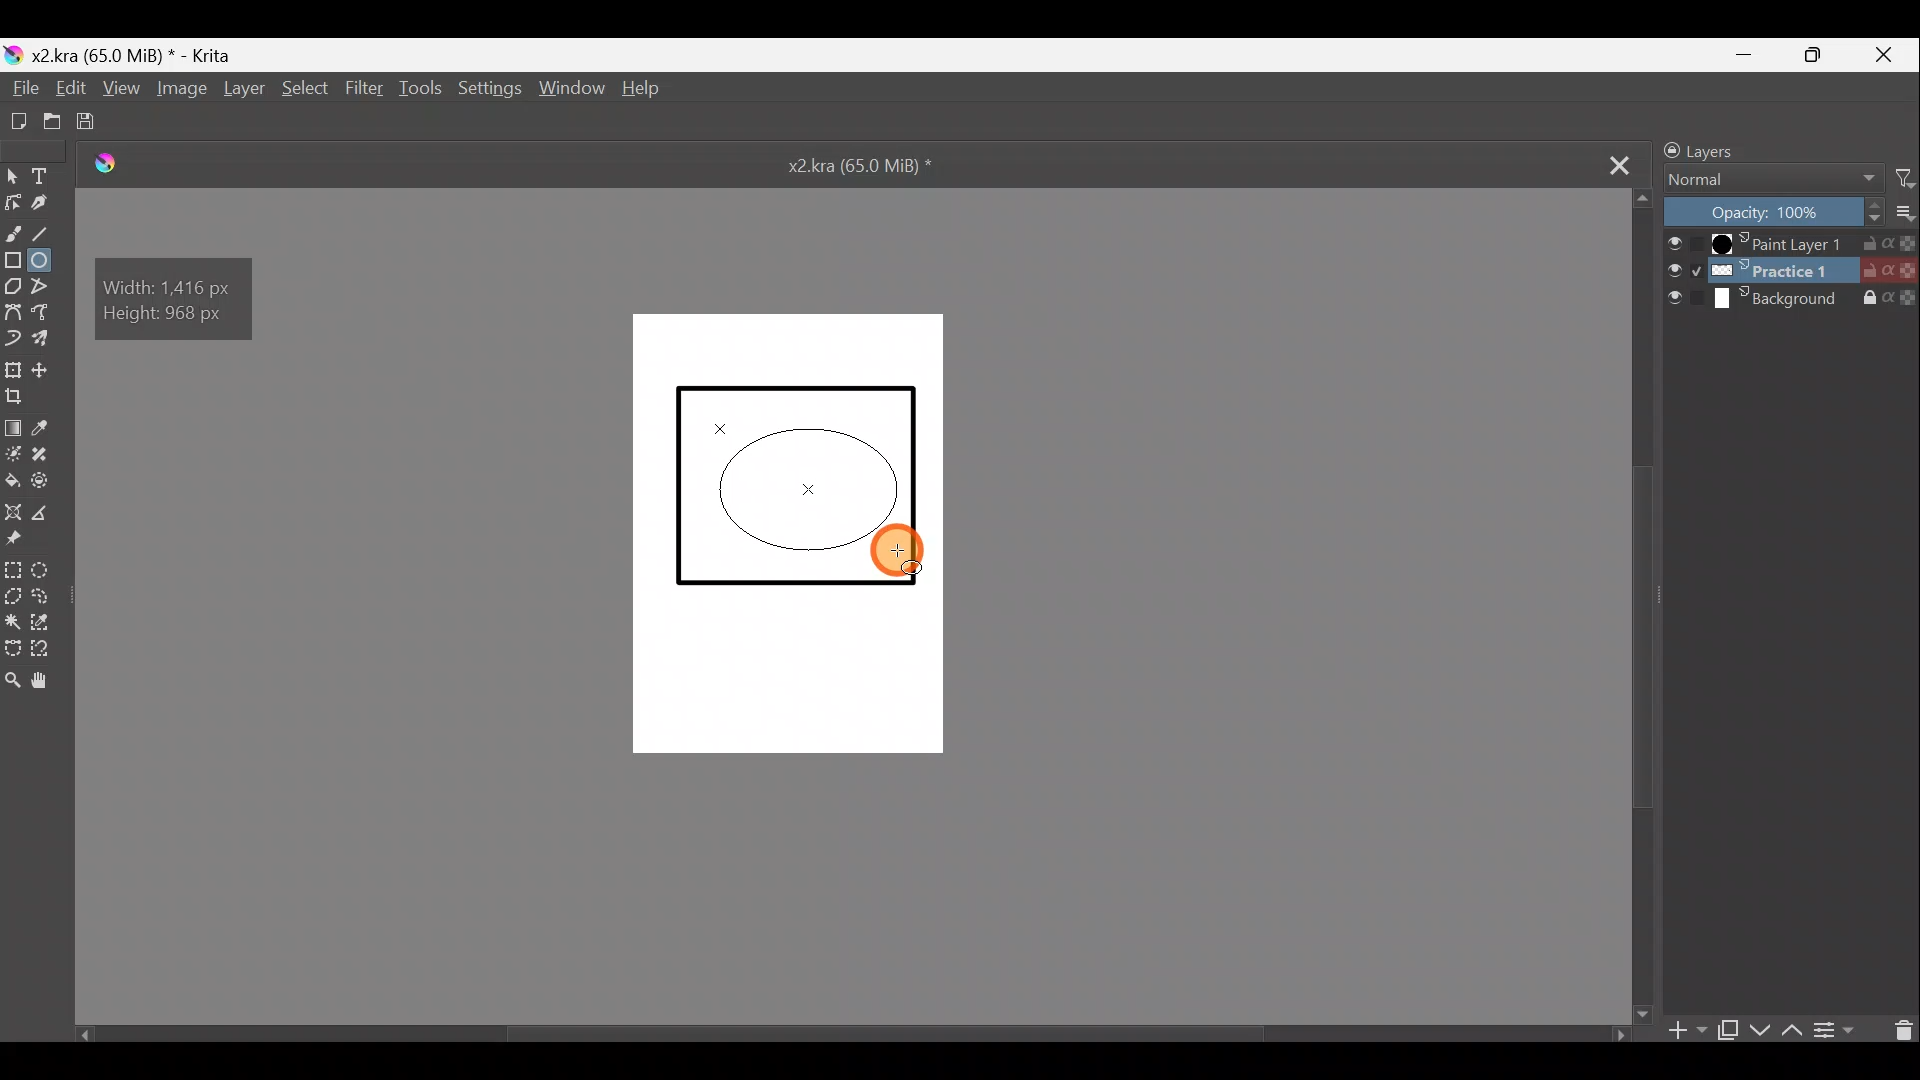  I want to click on Fill a contiguous area of colour with colour/fill a selection, so click(12, 481).